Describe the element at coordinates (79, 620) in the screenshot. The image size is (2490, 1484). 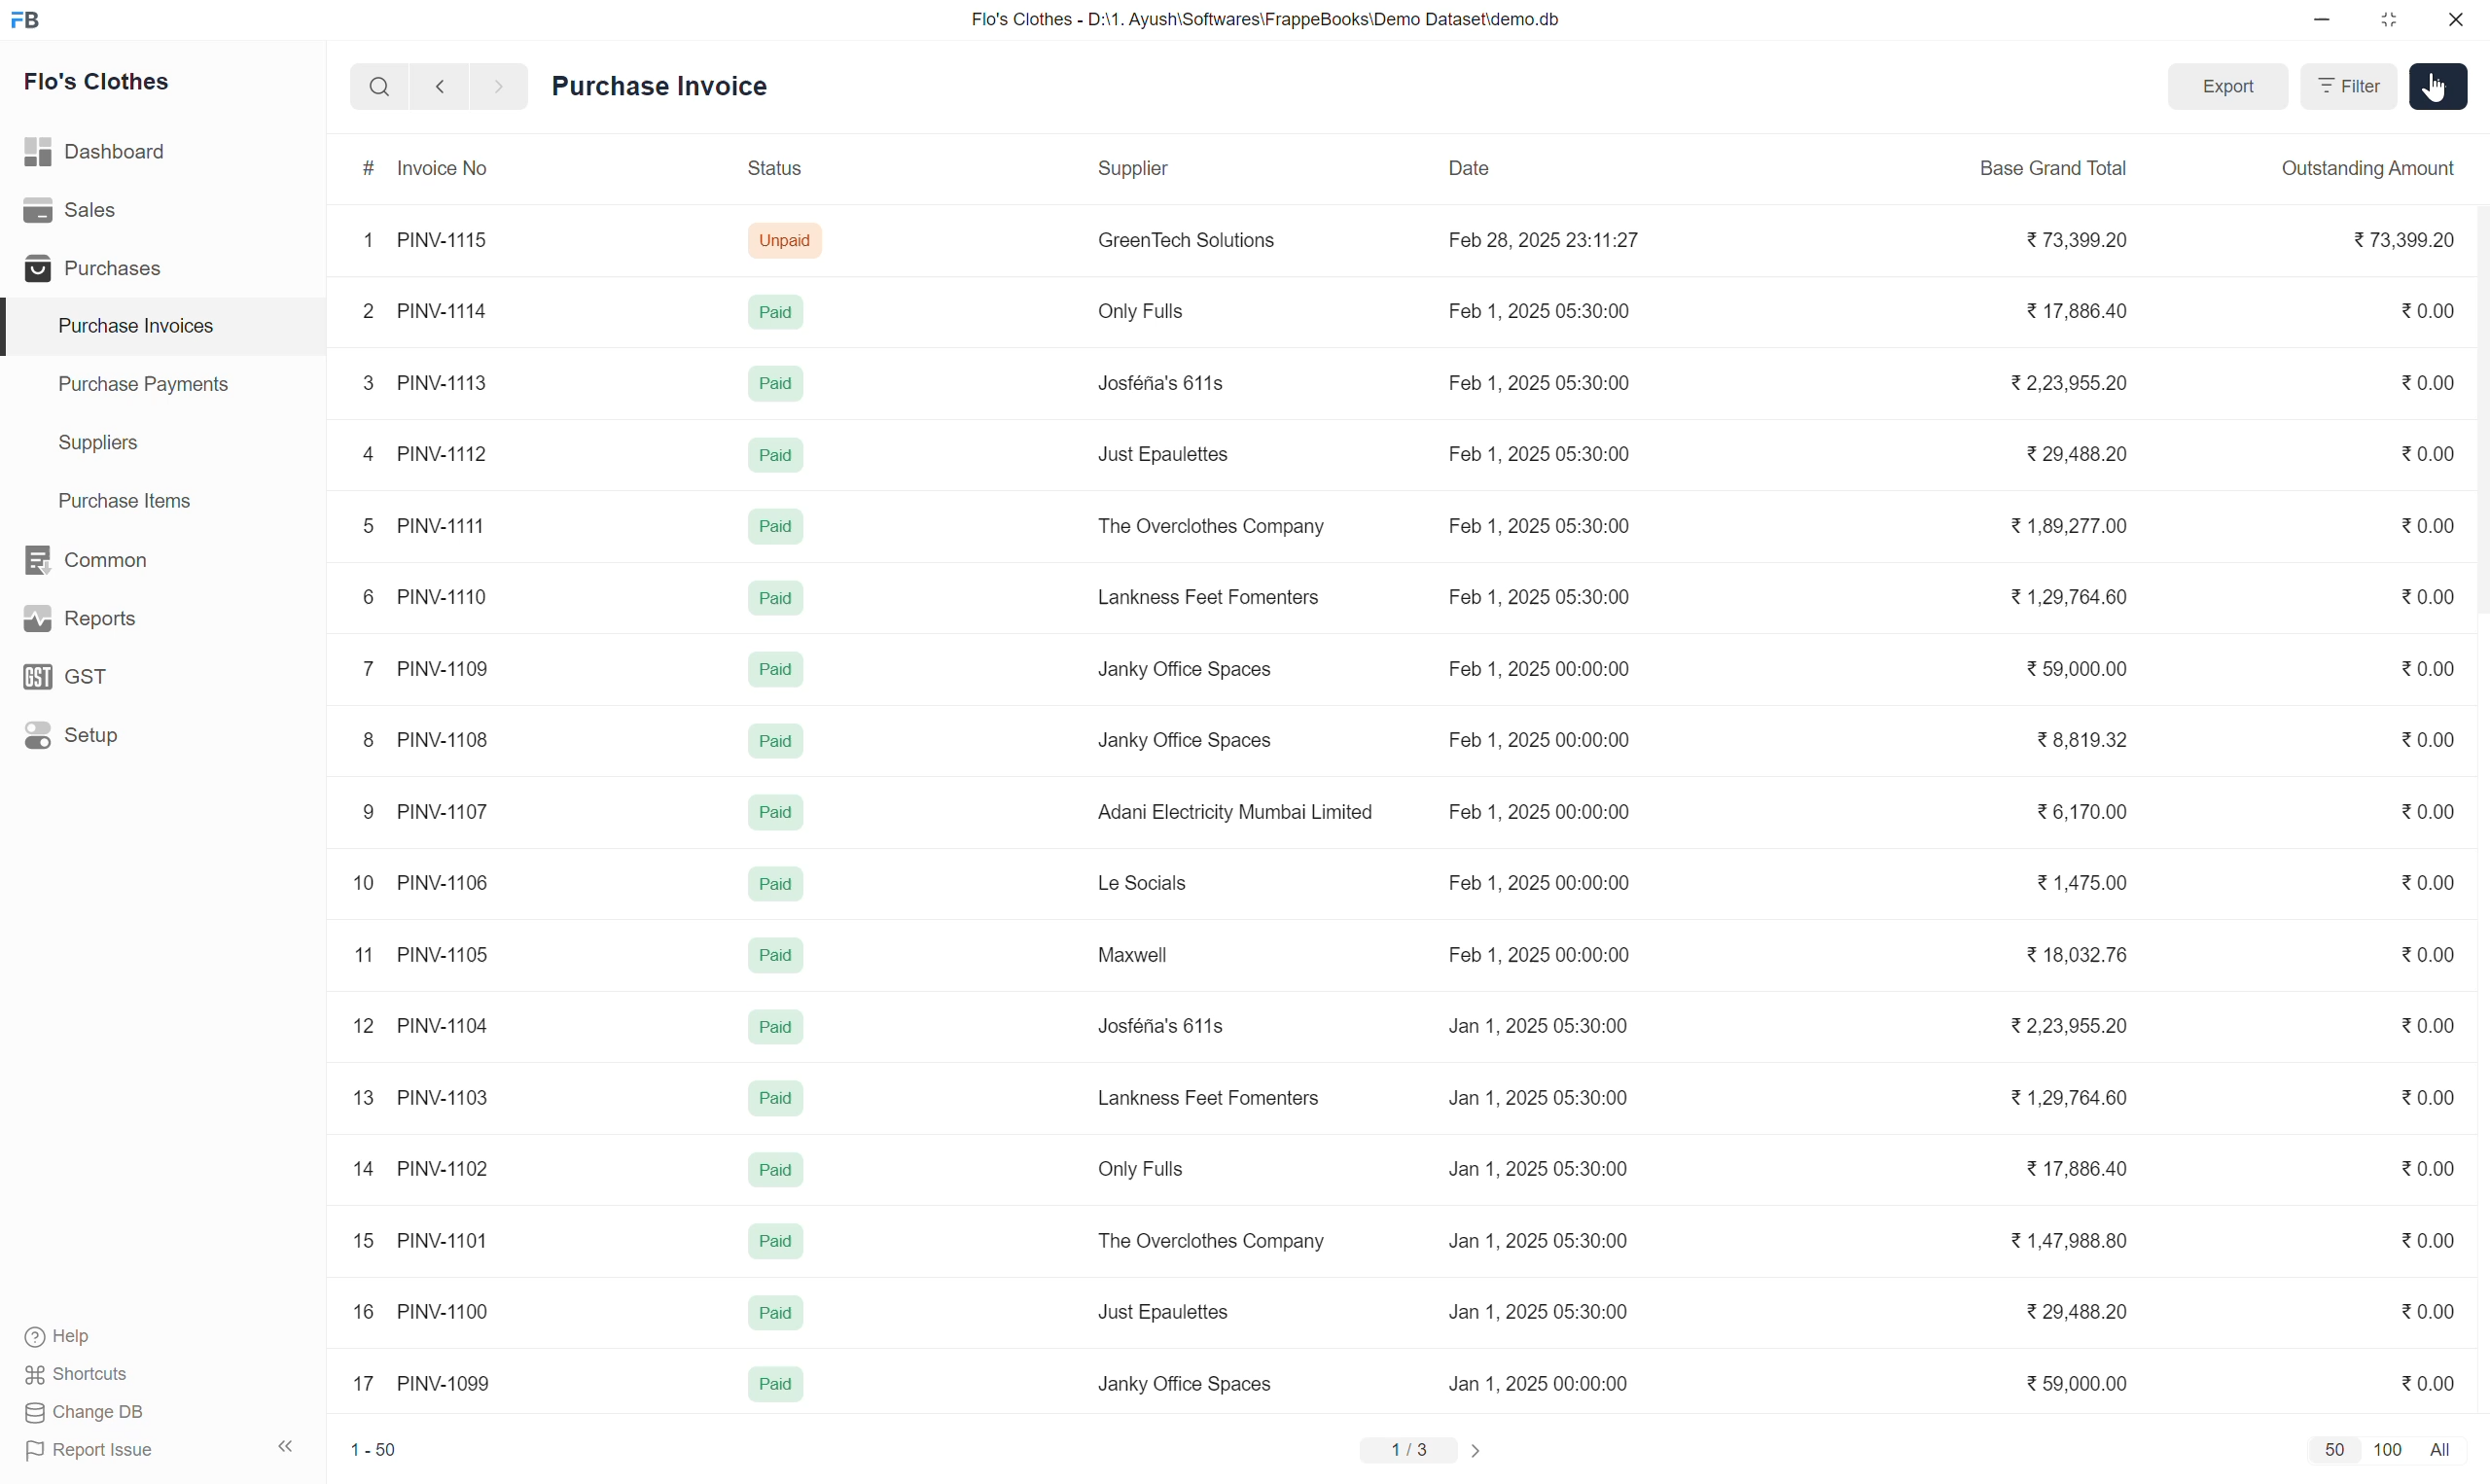
I see `y Reports` at that location.